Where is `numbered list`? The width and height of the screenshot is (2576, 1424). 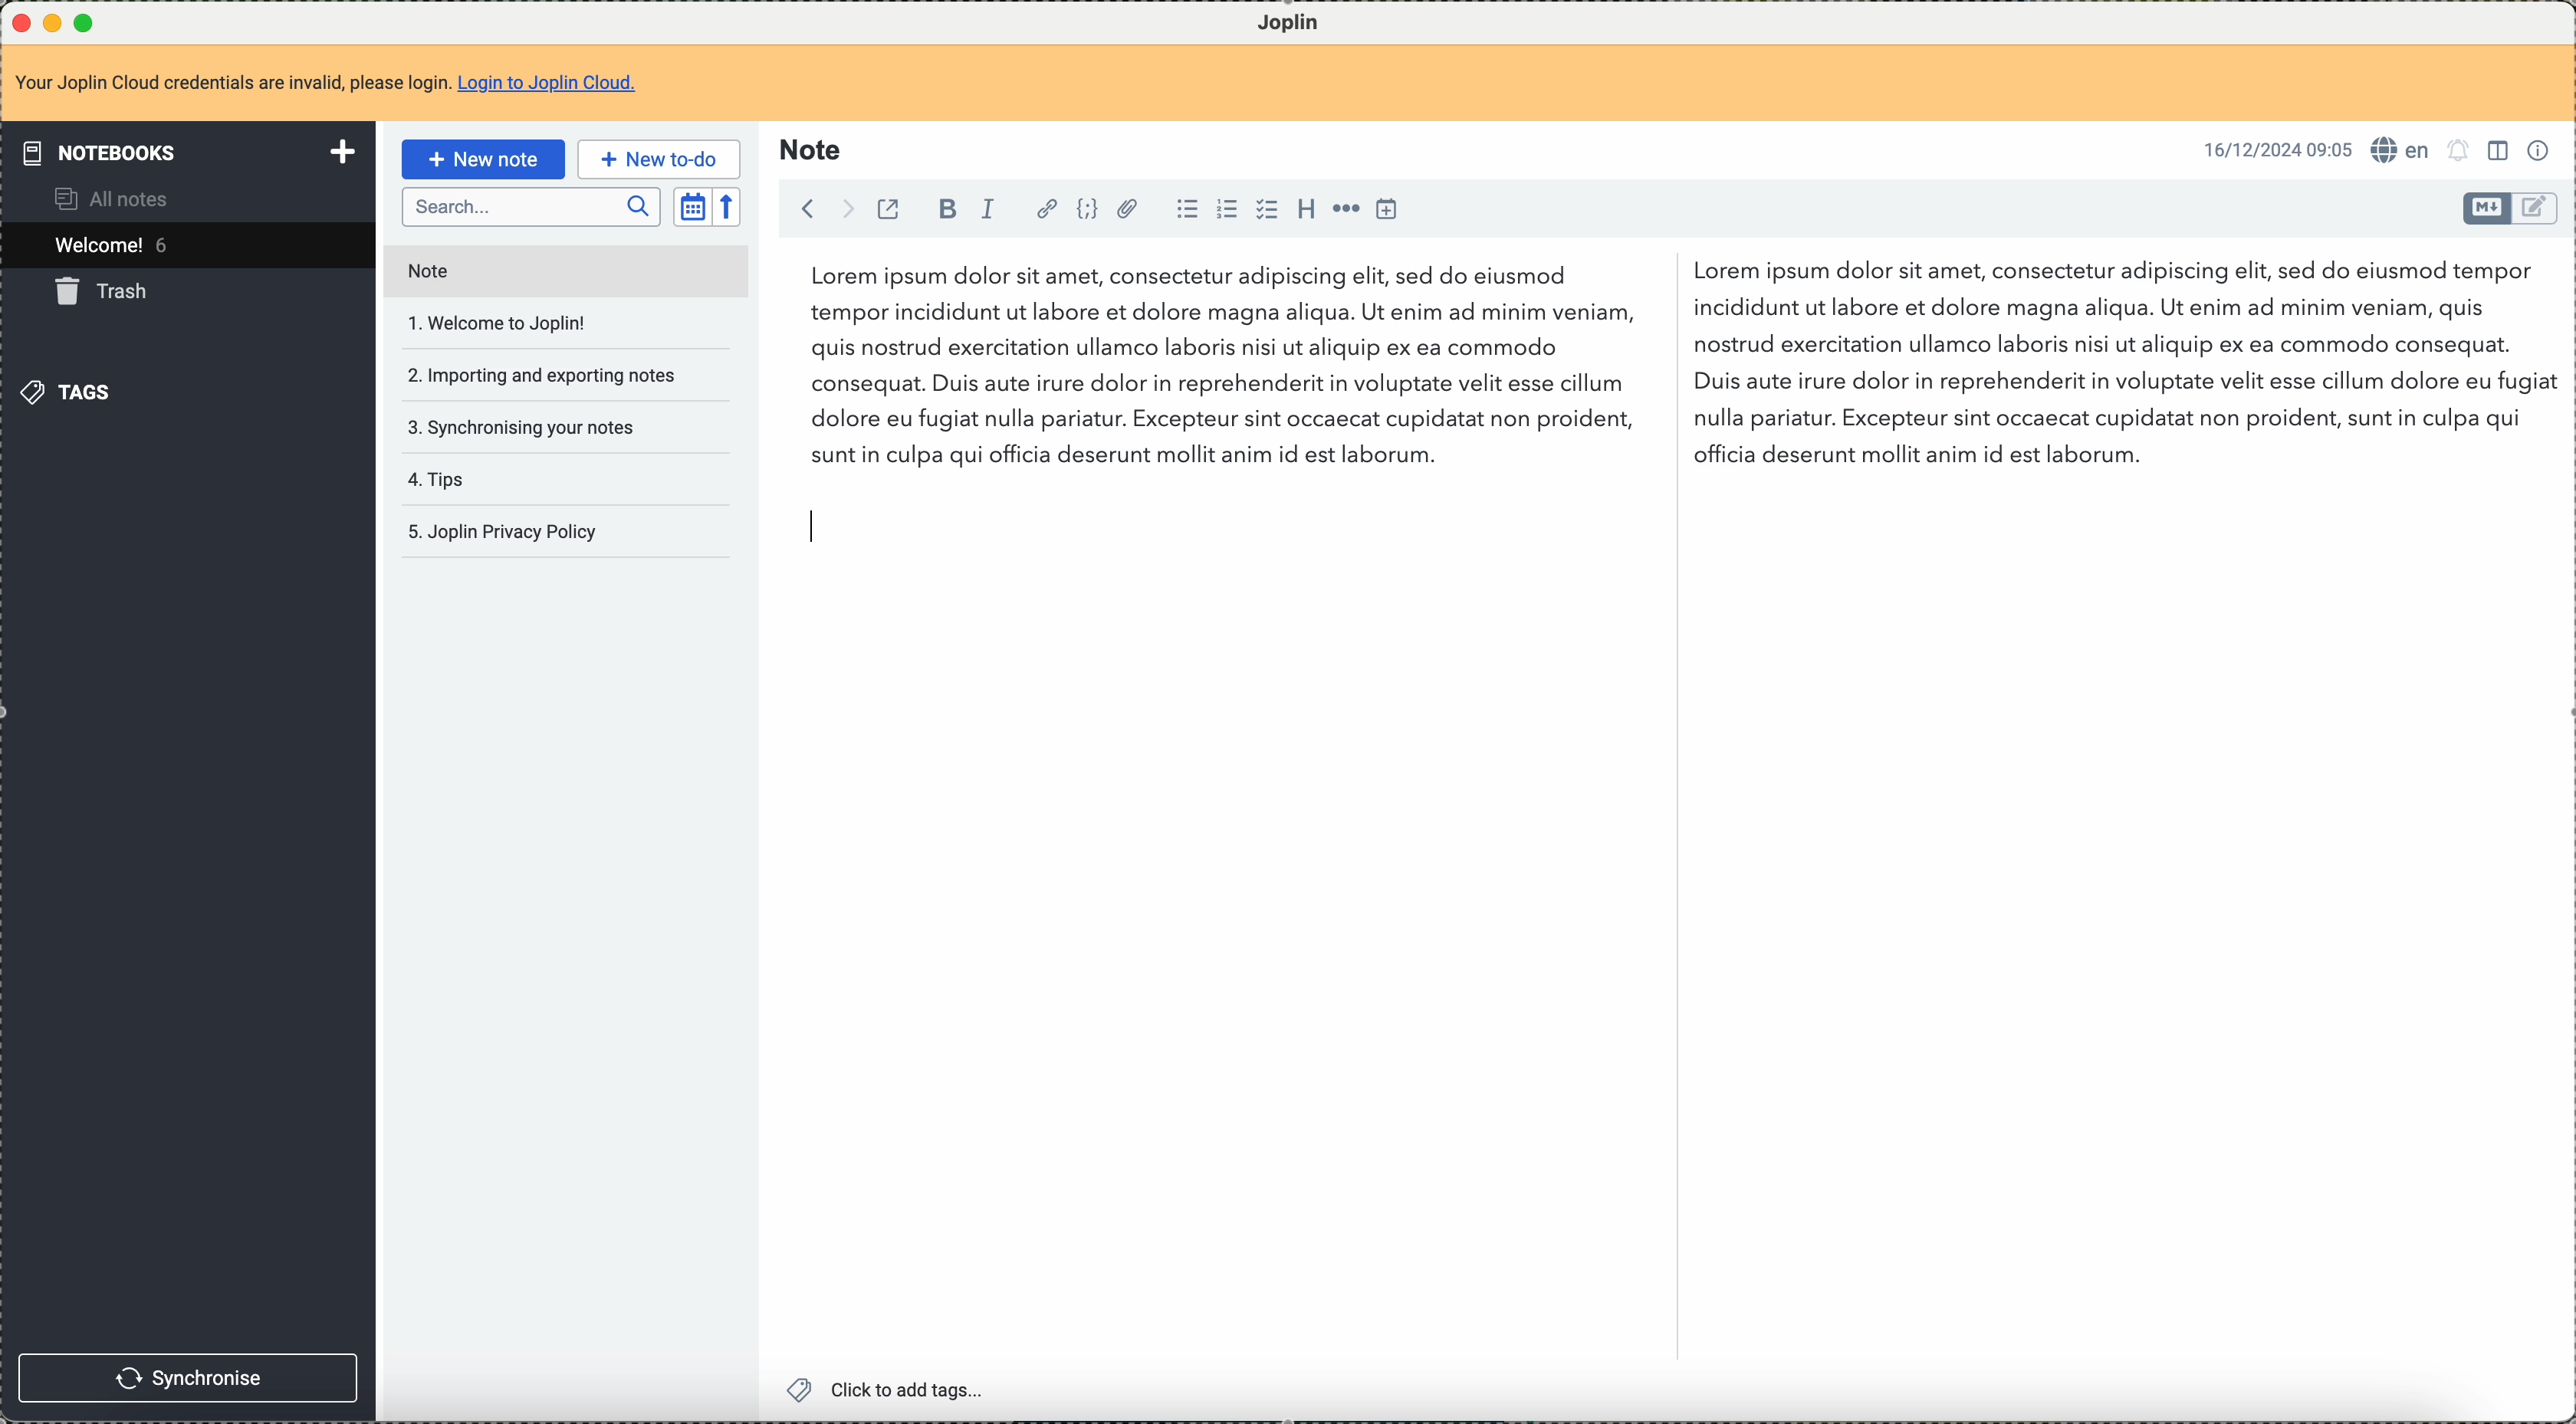
numbered list is located at coordinates (1228, 210).